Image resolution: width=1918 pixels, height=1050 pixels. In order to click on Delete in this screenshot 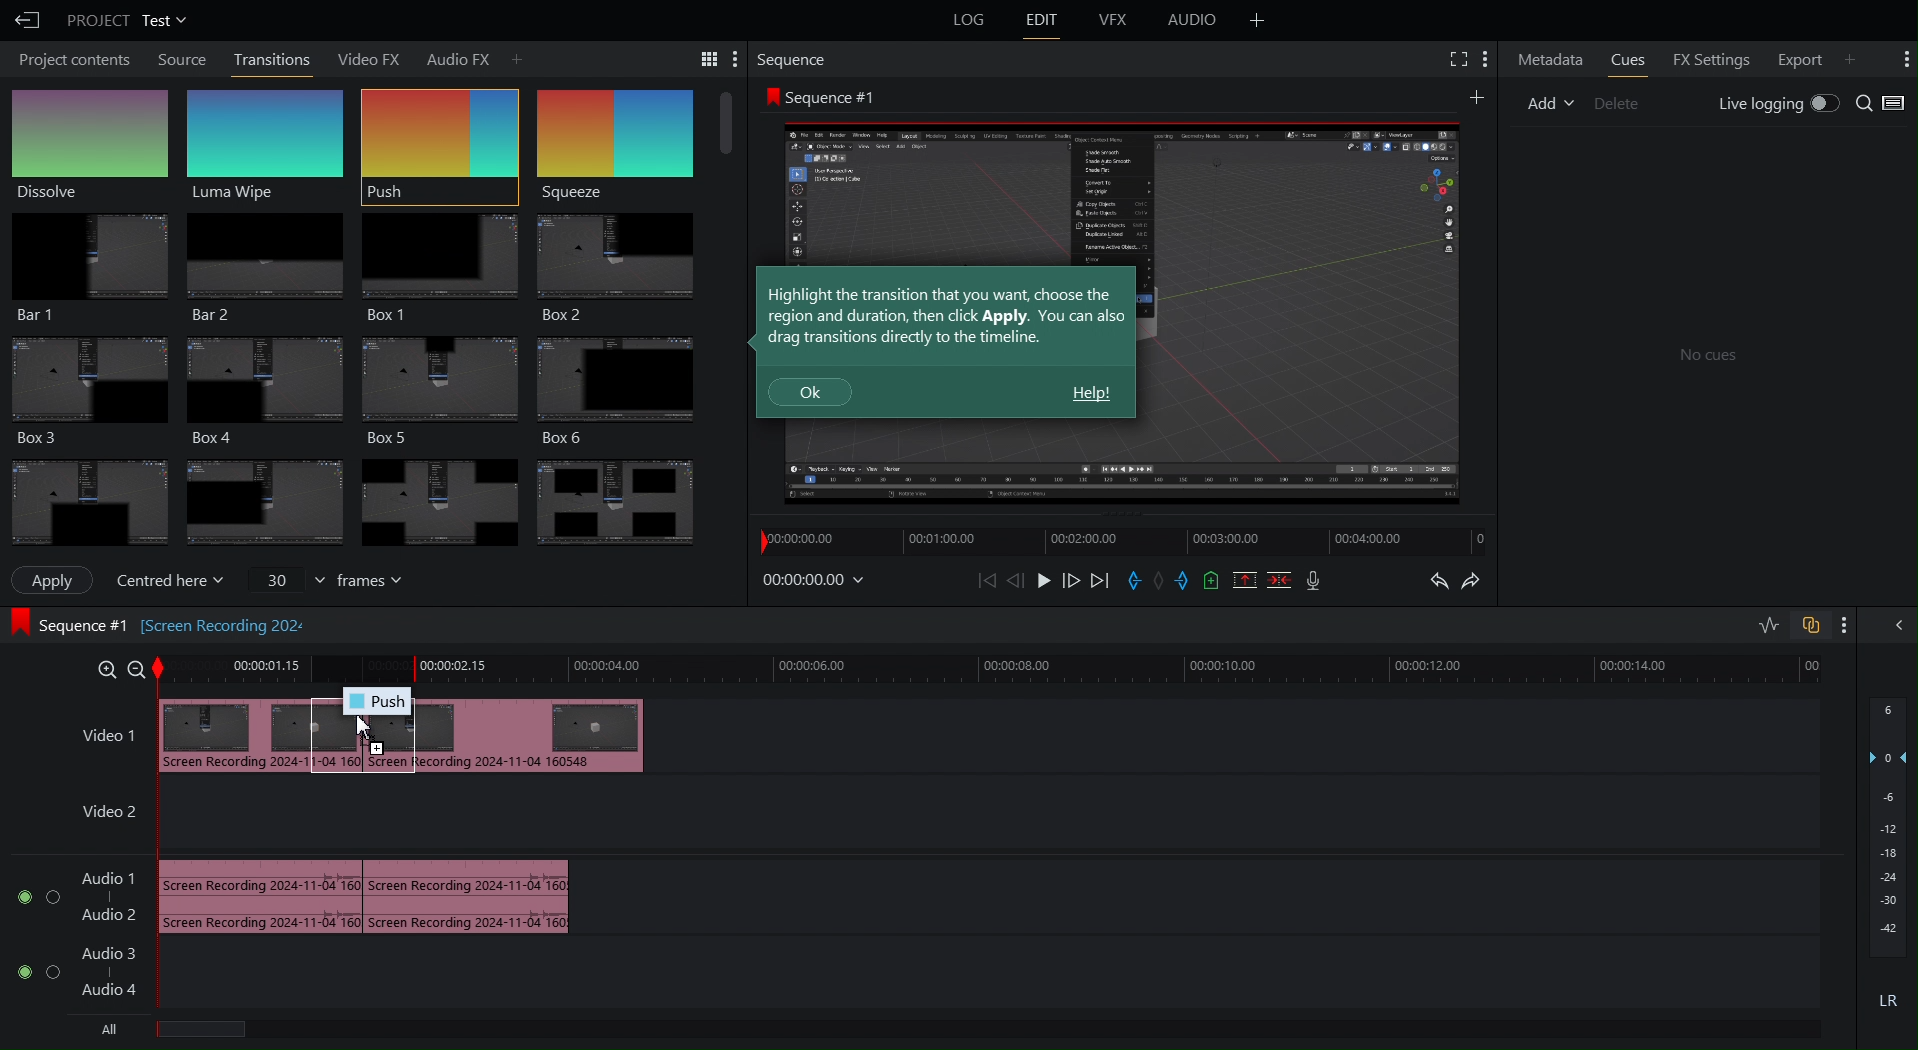, I will do `click(1617, 102)`.